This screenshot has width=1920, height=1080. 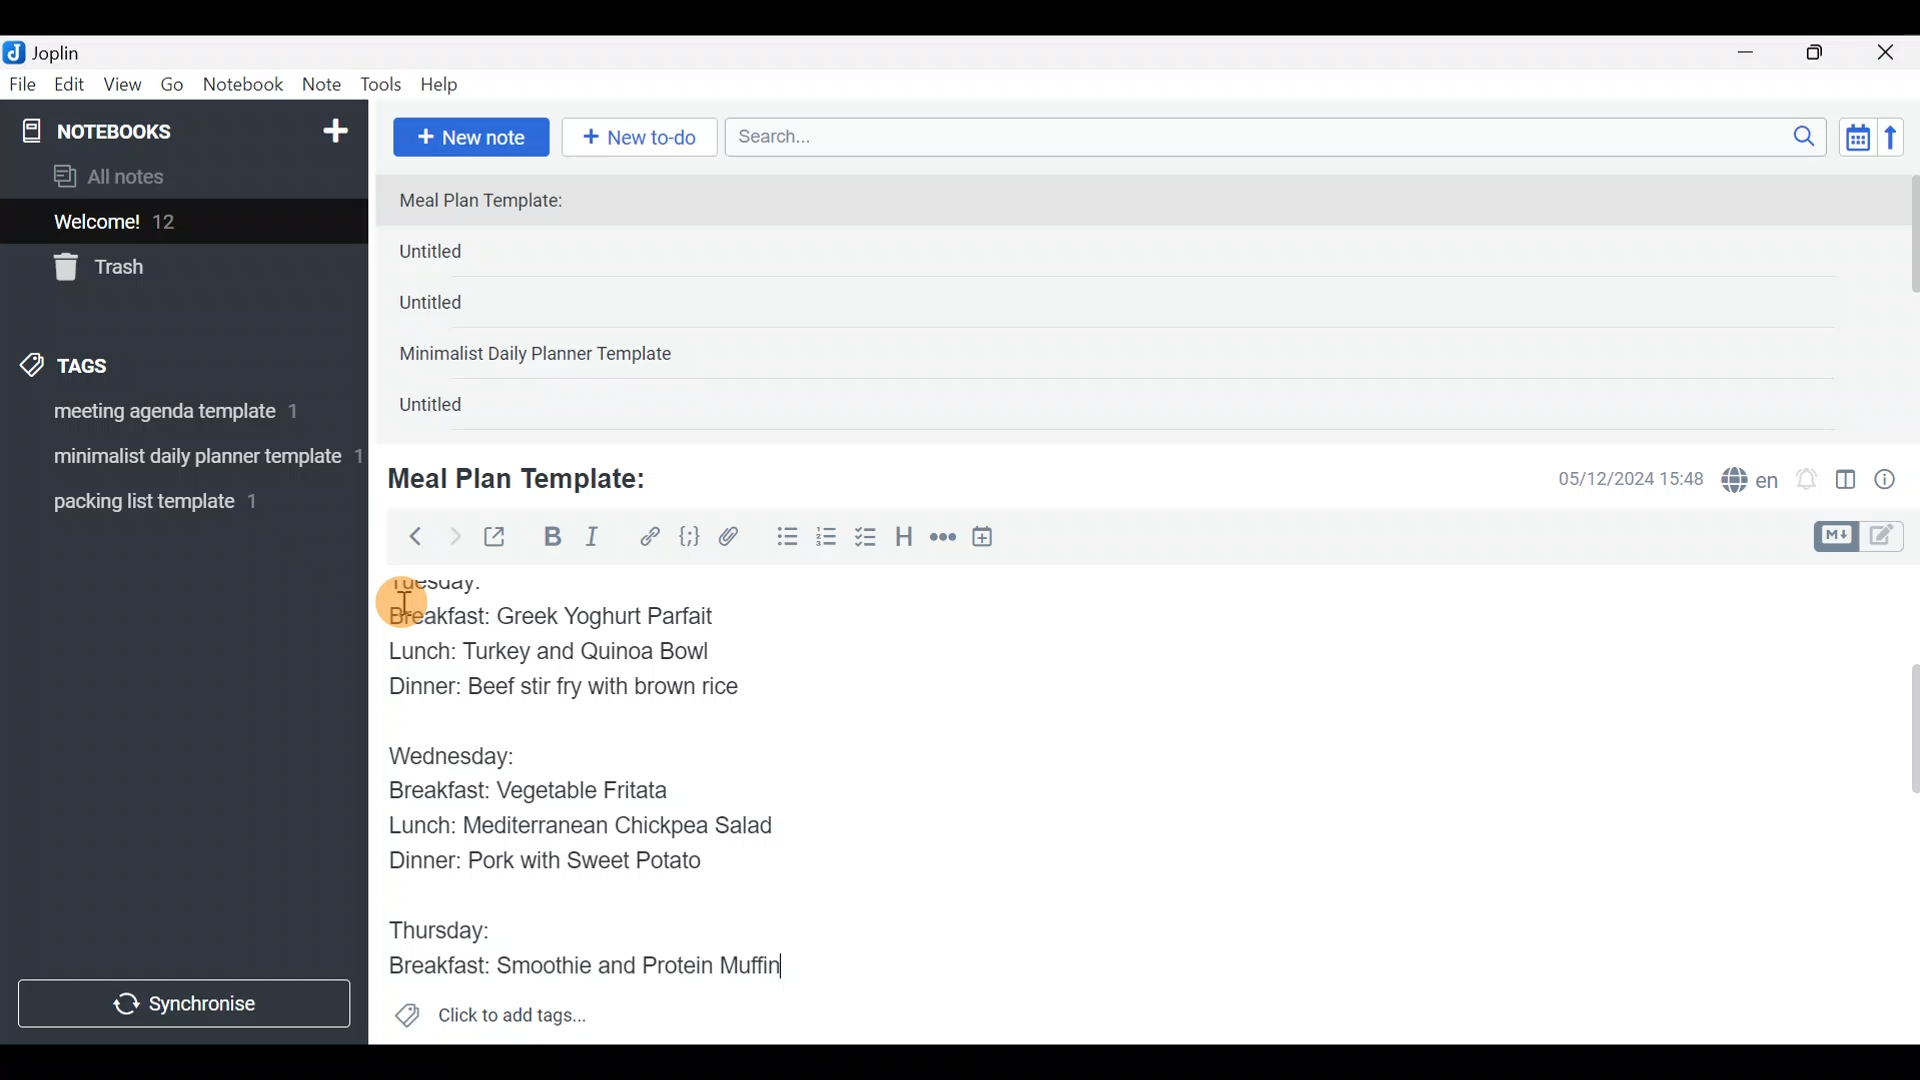 What do you see at coordinates (400, 603) in the screenshot?
I see `cursor` at bounding box center [400, 603].